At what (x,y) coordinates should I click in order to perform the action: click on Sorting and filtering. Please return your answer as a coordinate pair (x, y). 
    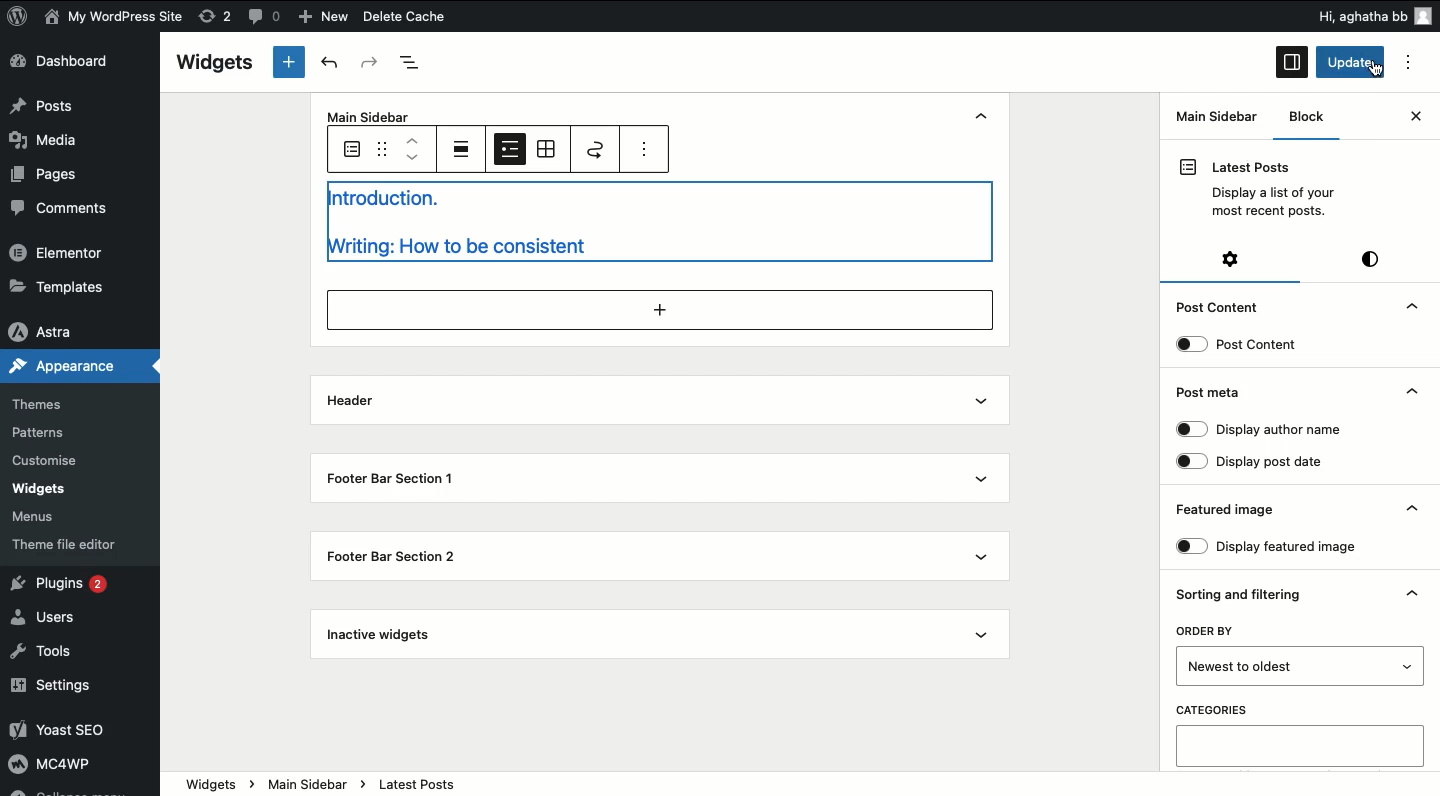
    Looking at the image, I should click on (1251, 592).